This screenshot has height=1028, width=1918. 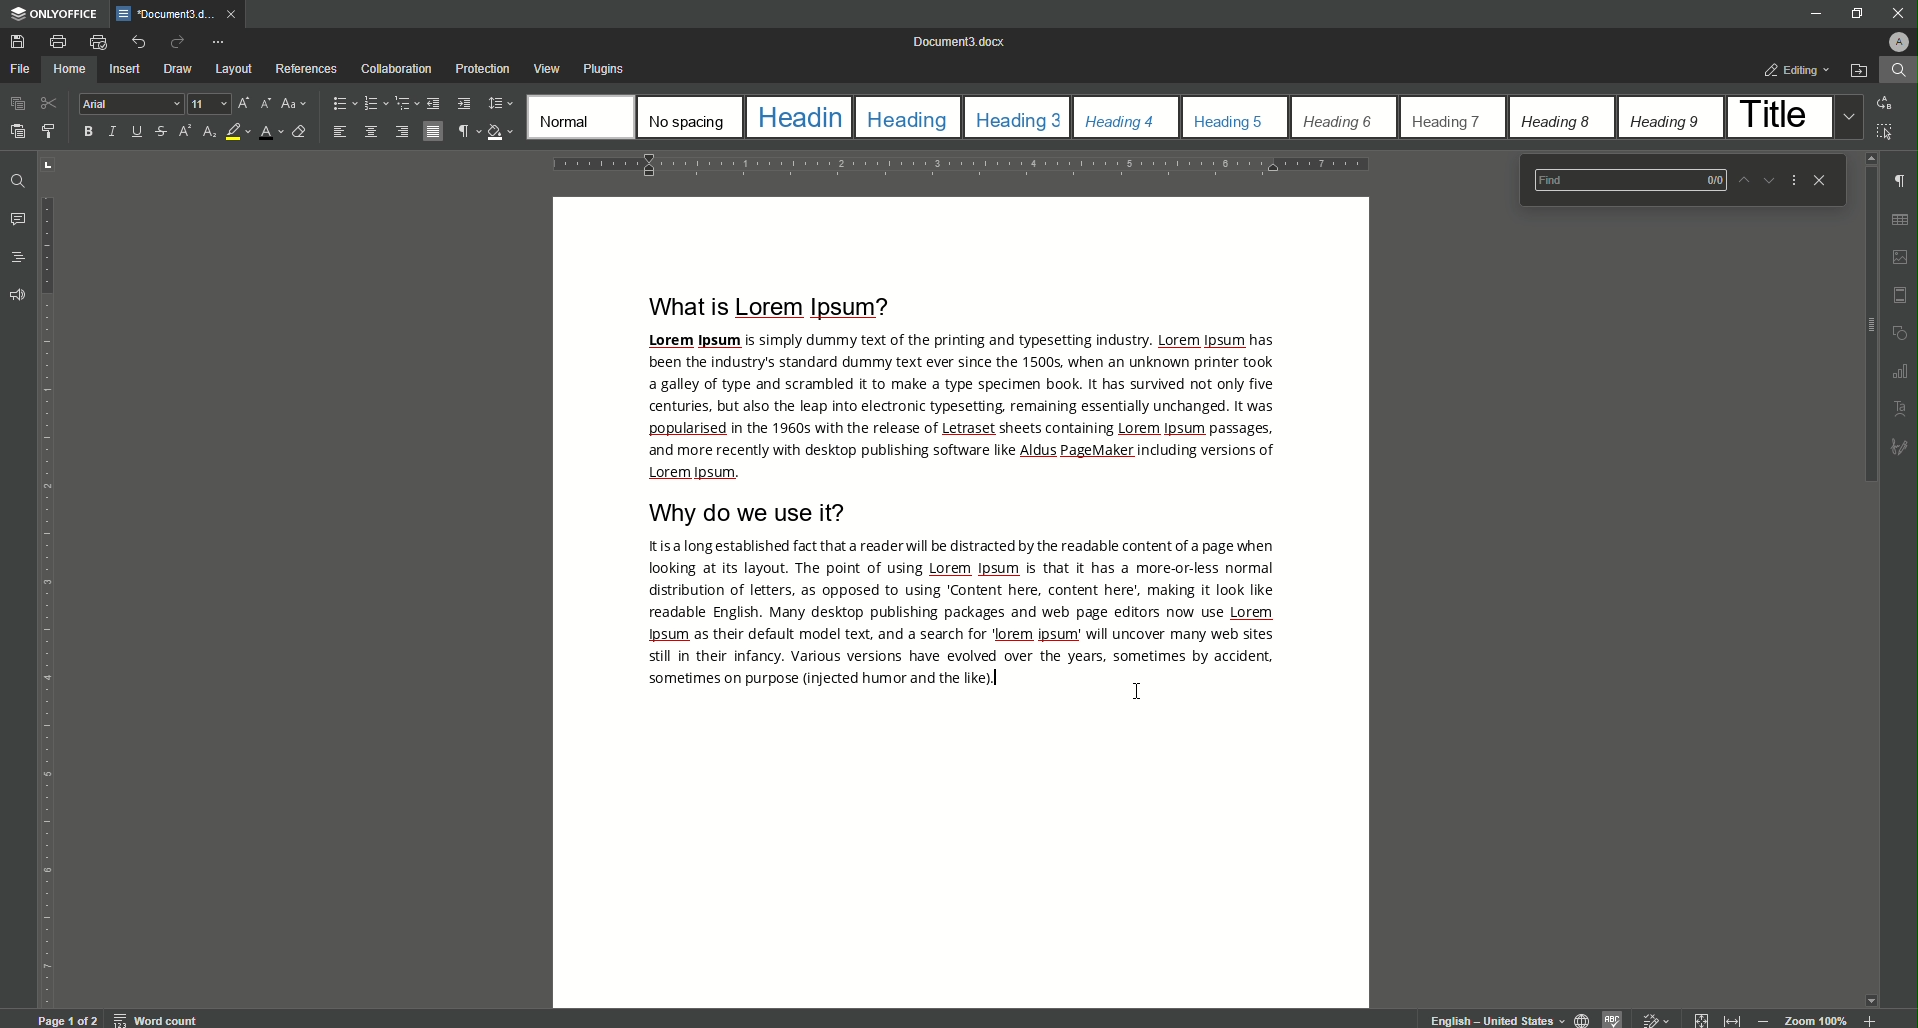 What do you see at coordinates (153, 1021) in the screenshot?
I see `word count` at bounding box center [153, 1021].